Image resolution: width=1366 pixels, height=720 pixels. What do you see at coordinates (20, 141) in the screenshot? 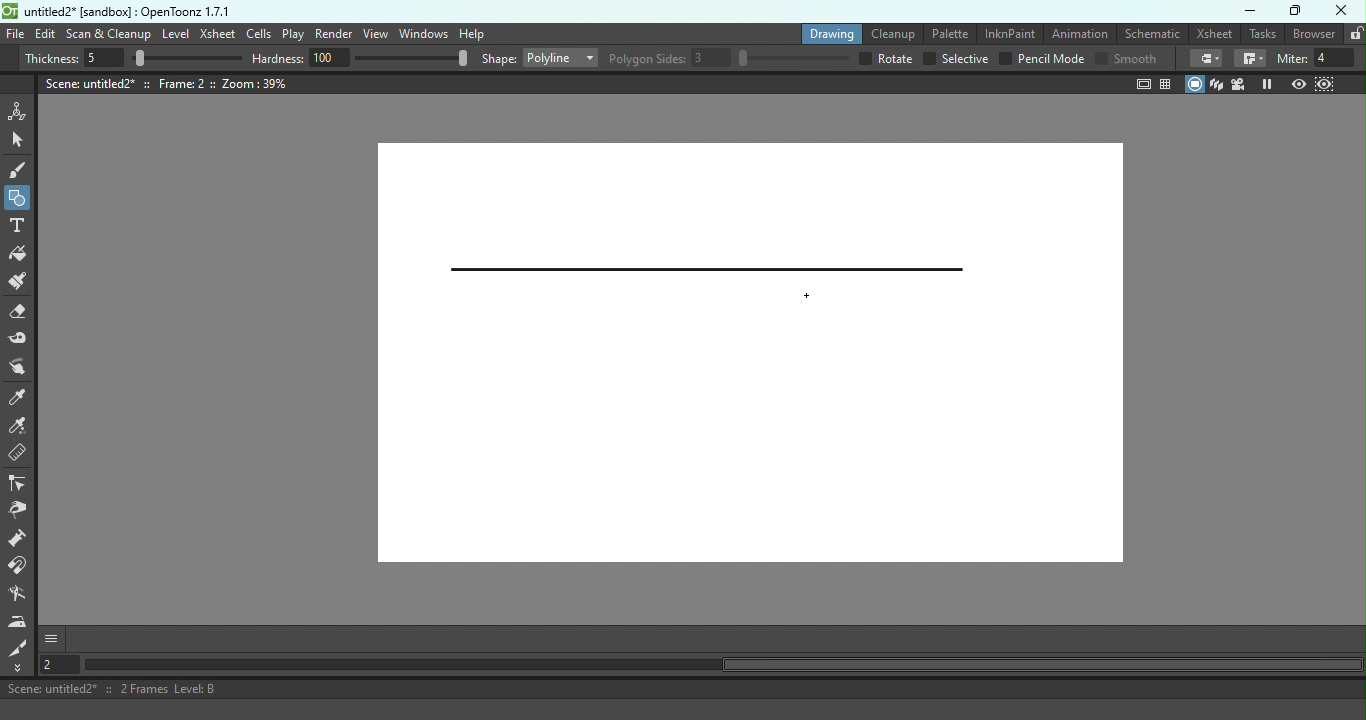
I see `Selection tool` at bounding box center [20, 141].